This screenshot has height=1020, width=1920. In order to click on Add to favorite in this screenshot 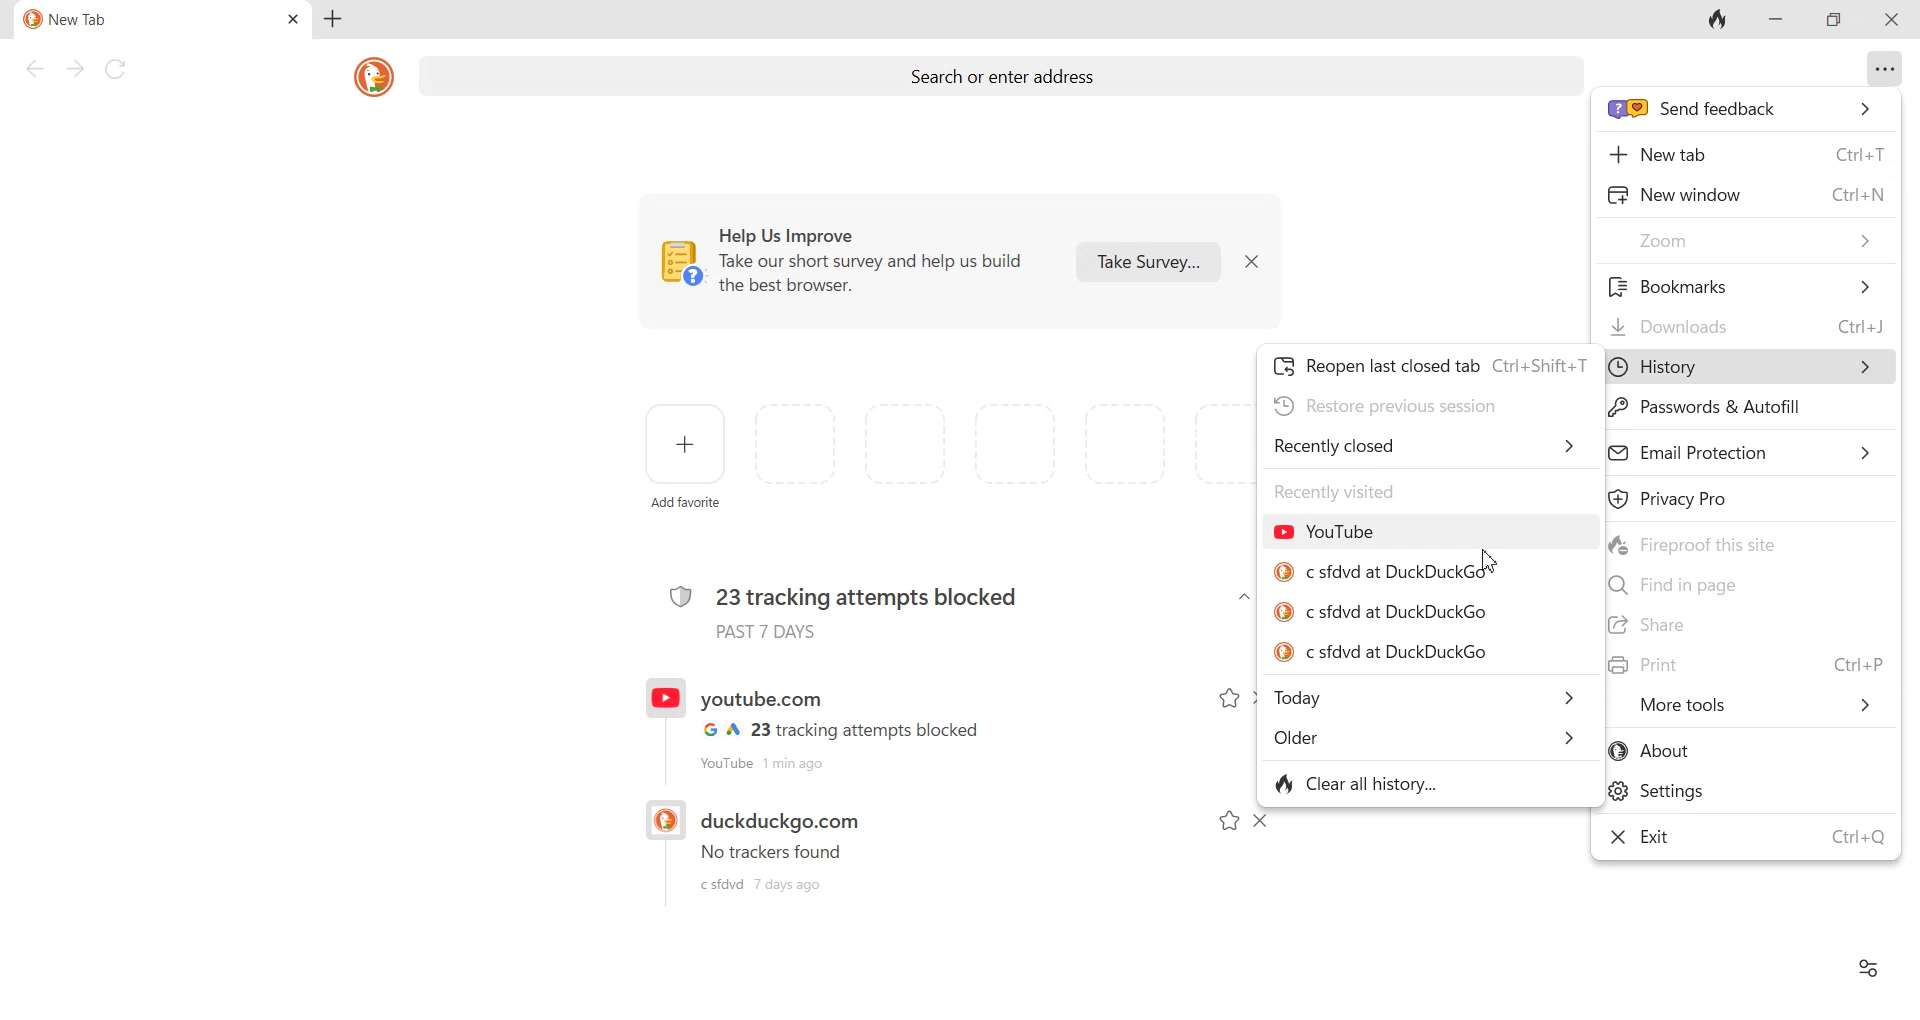, I will do `click(1230, 821)`.